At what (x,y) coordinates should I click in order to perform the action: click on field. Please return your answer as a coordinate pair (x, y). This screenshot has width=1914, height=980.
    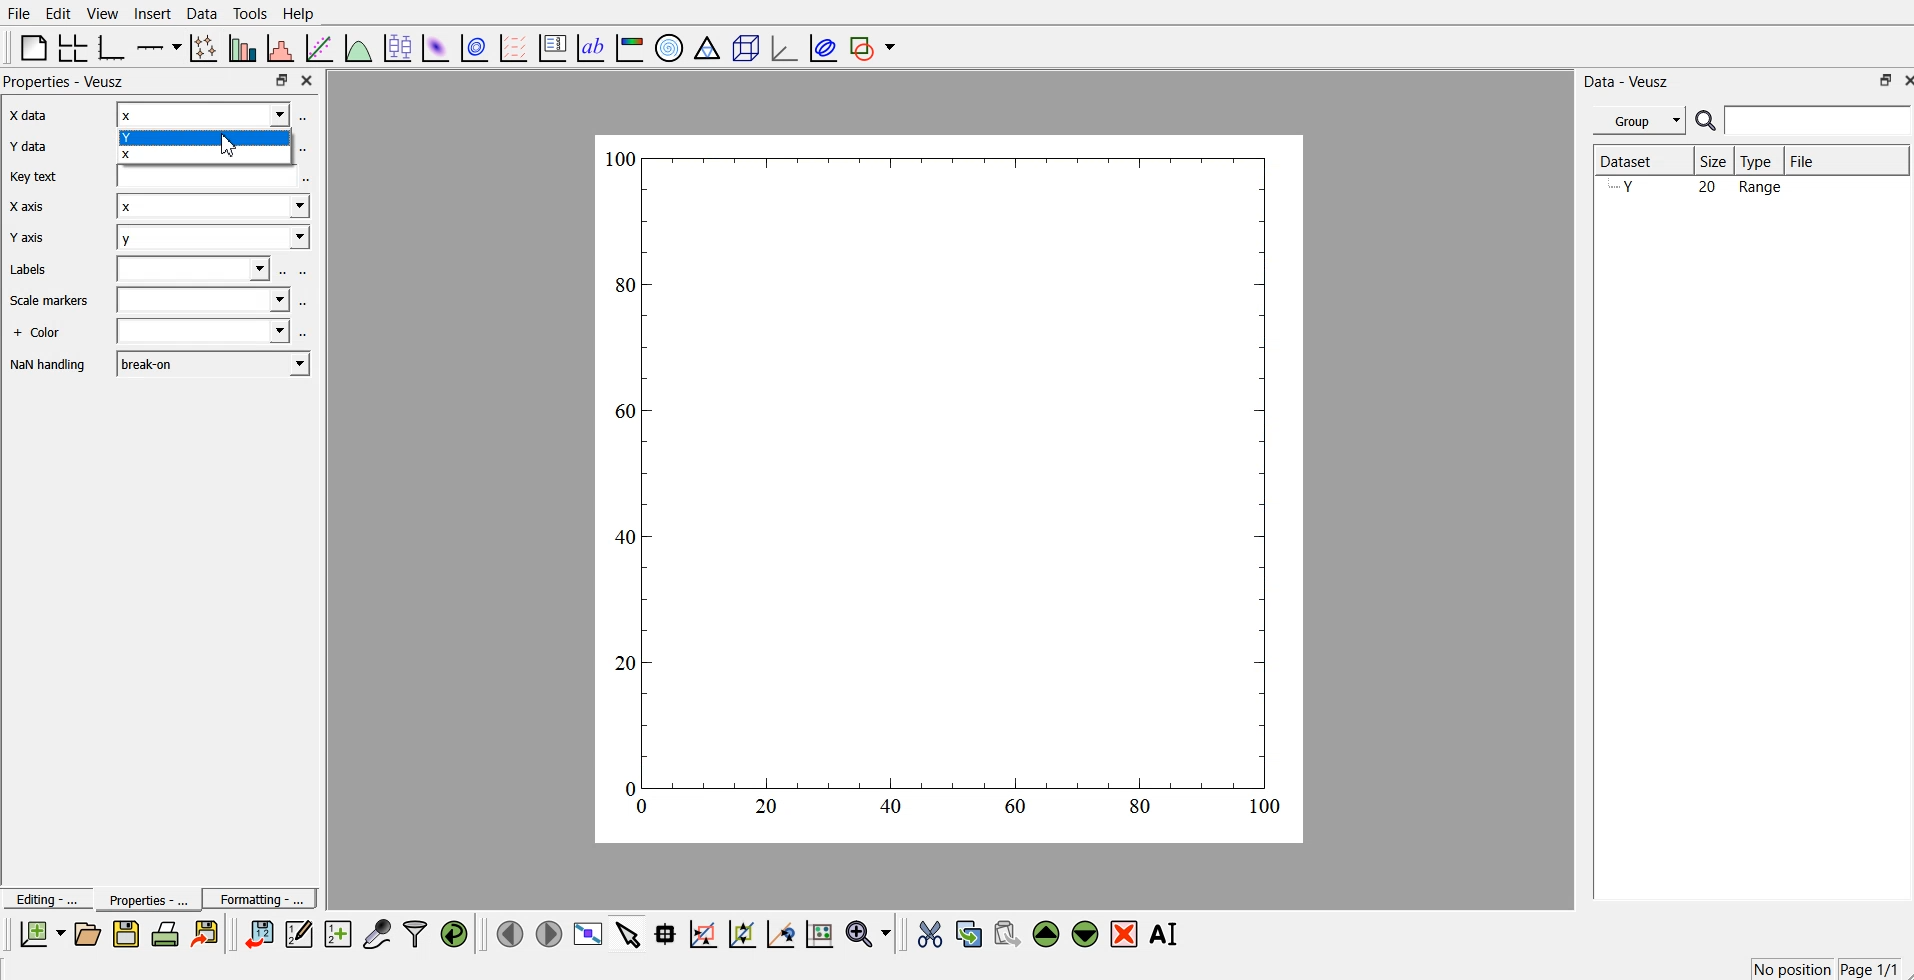
    Looking at the image, I should click on (205, 333).